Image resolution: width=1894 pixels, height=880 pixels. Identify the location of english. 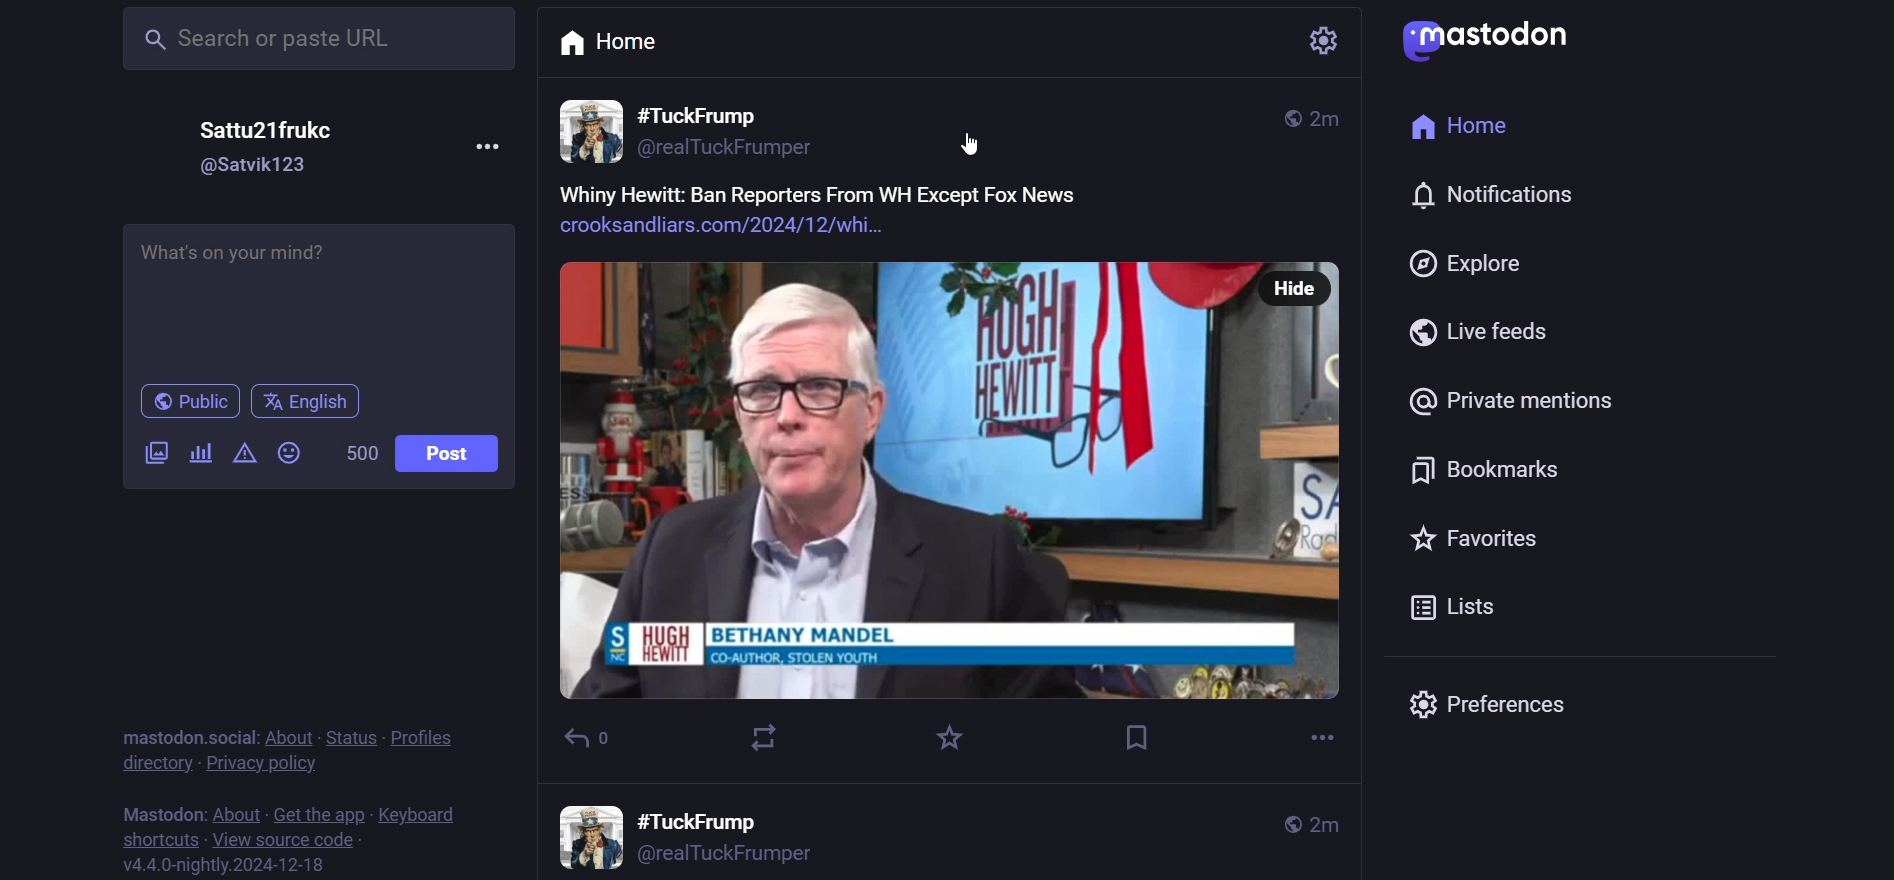
(310, 401).